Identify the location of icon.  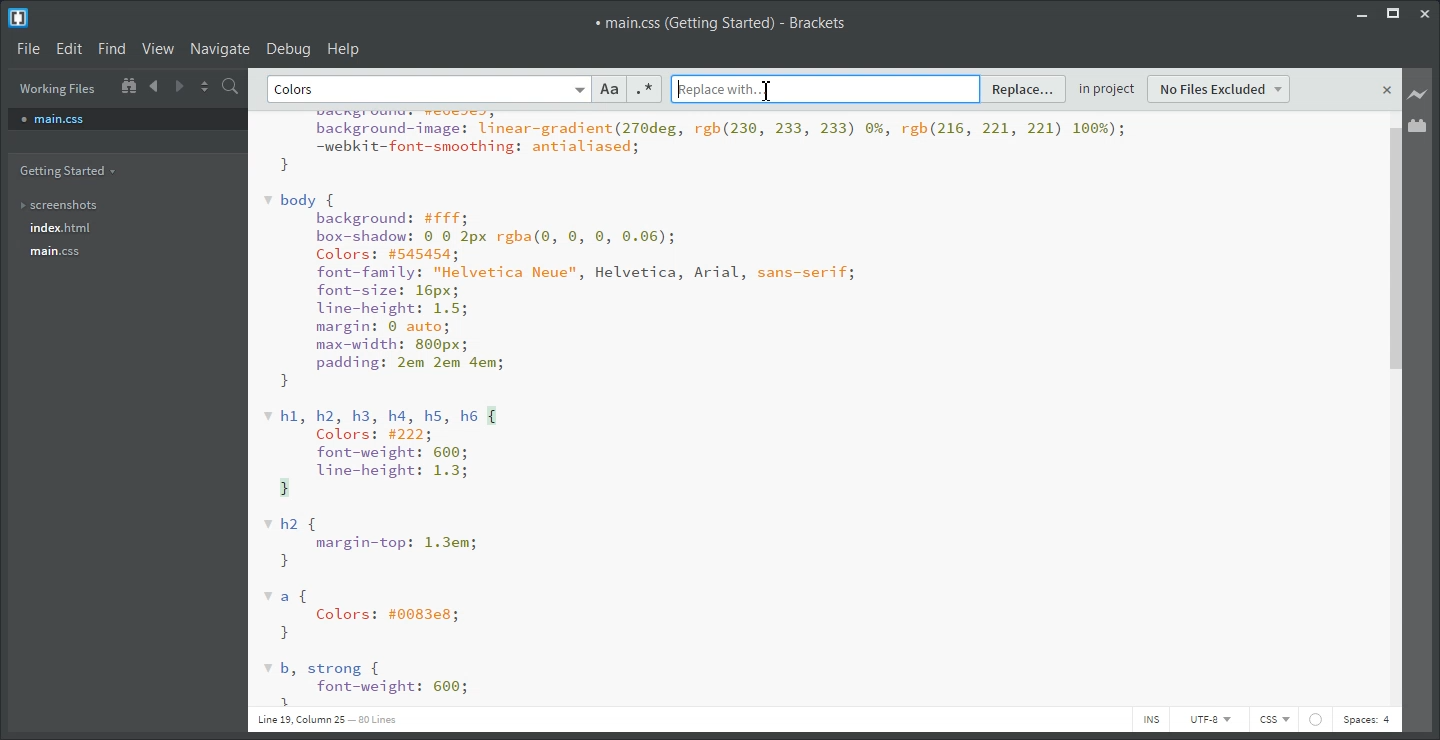
(1315, 719).